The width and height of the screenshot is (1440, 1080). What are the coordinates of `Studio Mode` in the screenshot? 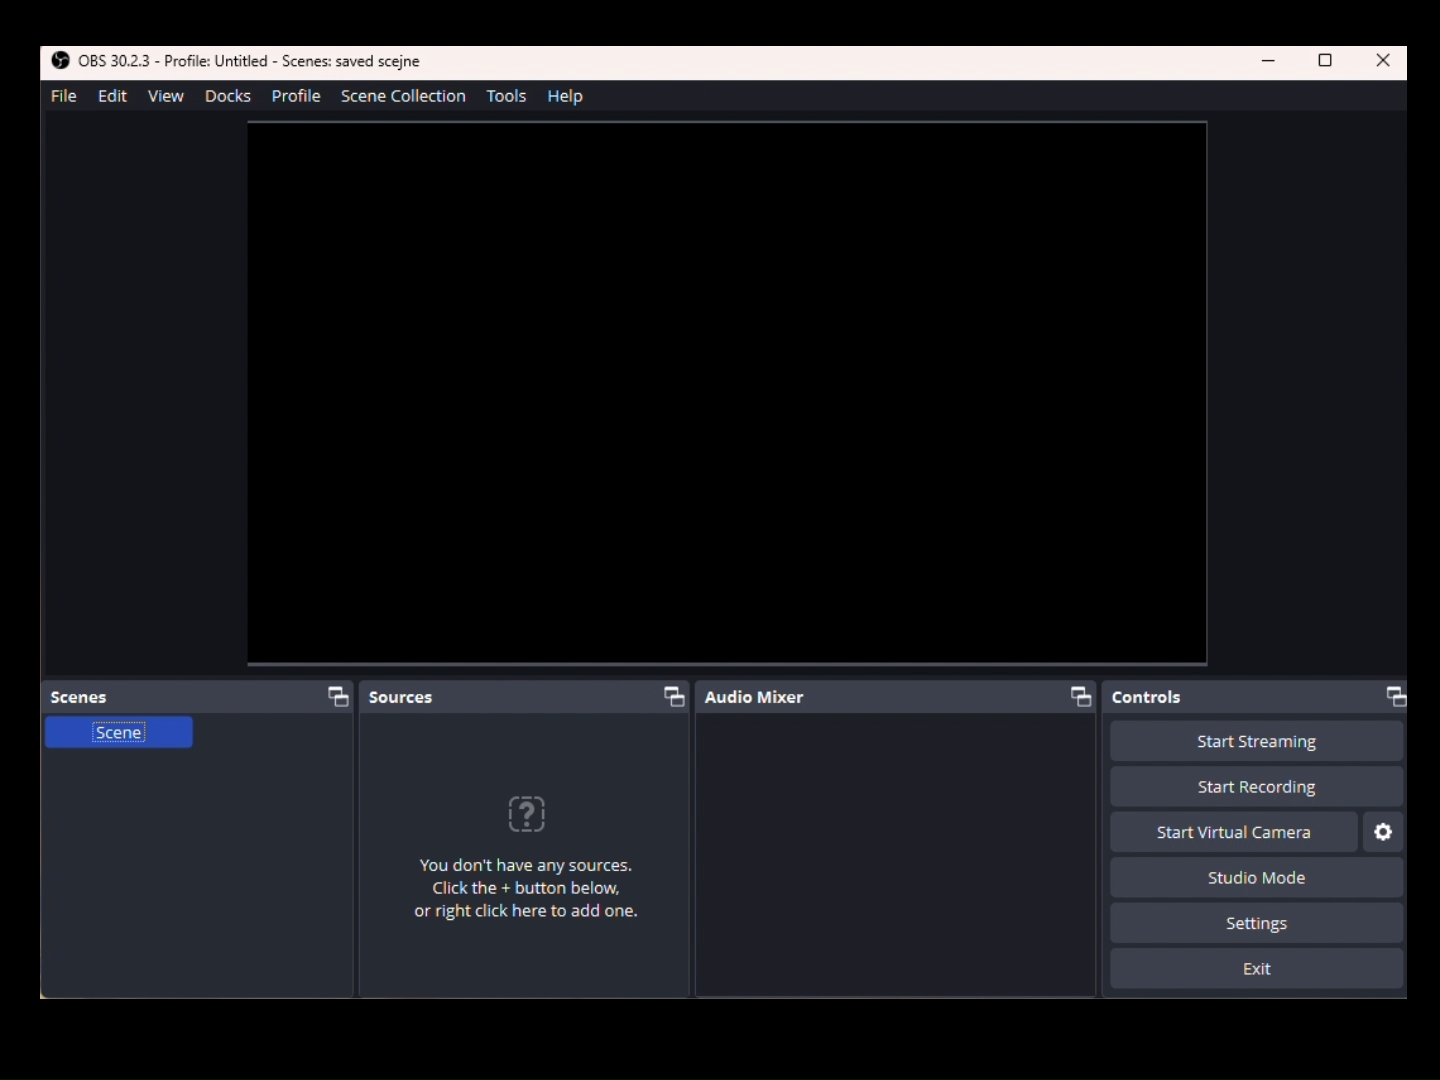 It's located at (1250, 876).